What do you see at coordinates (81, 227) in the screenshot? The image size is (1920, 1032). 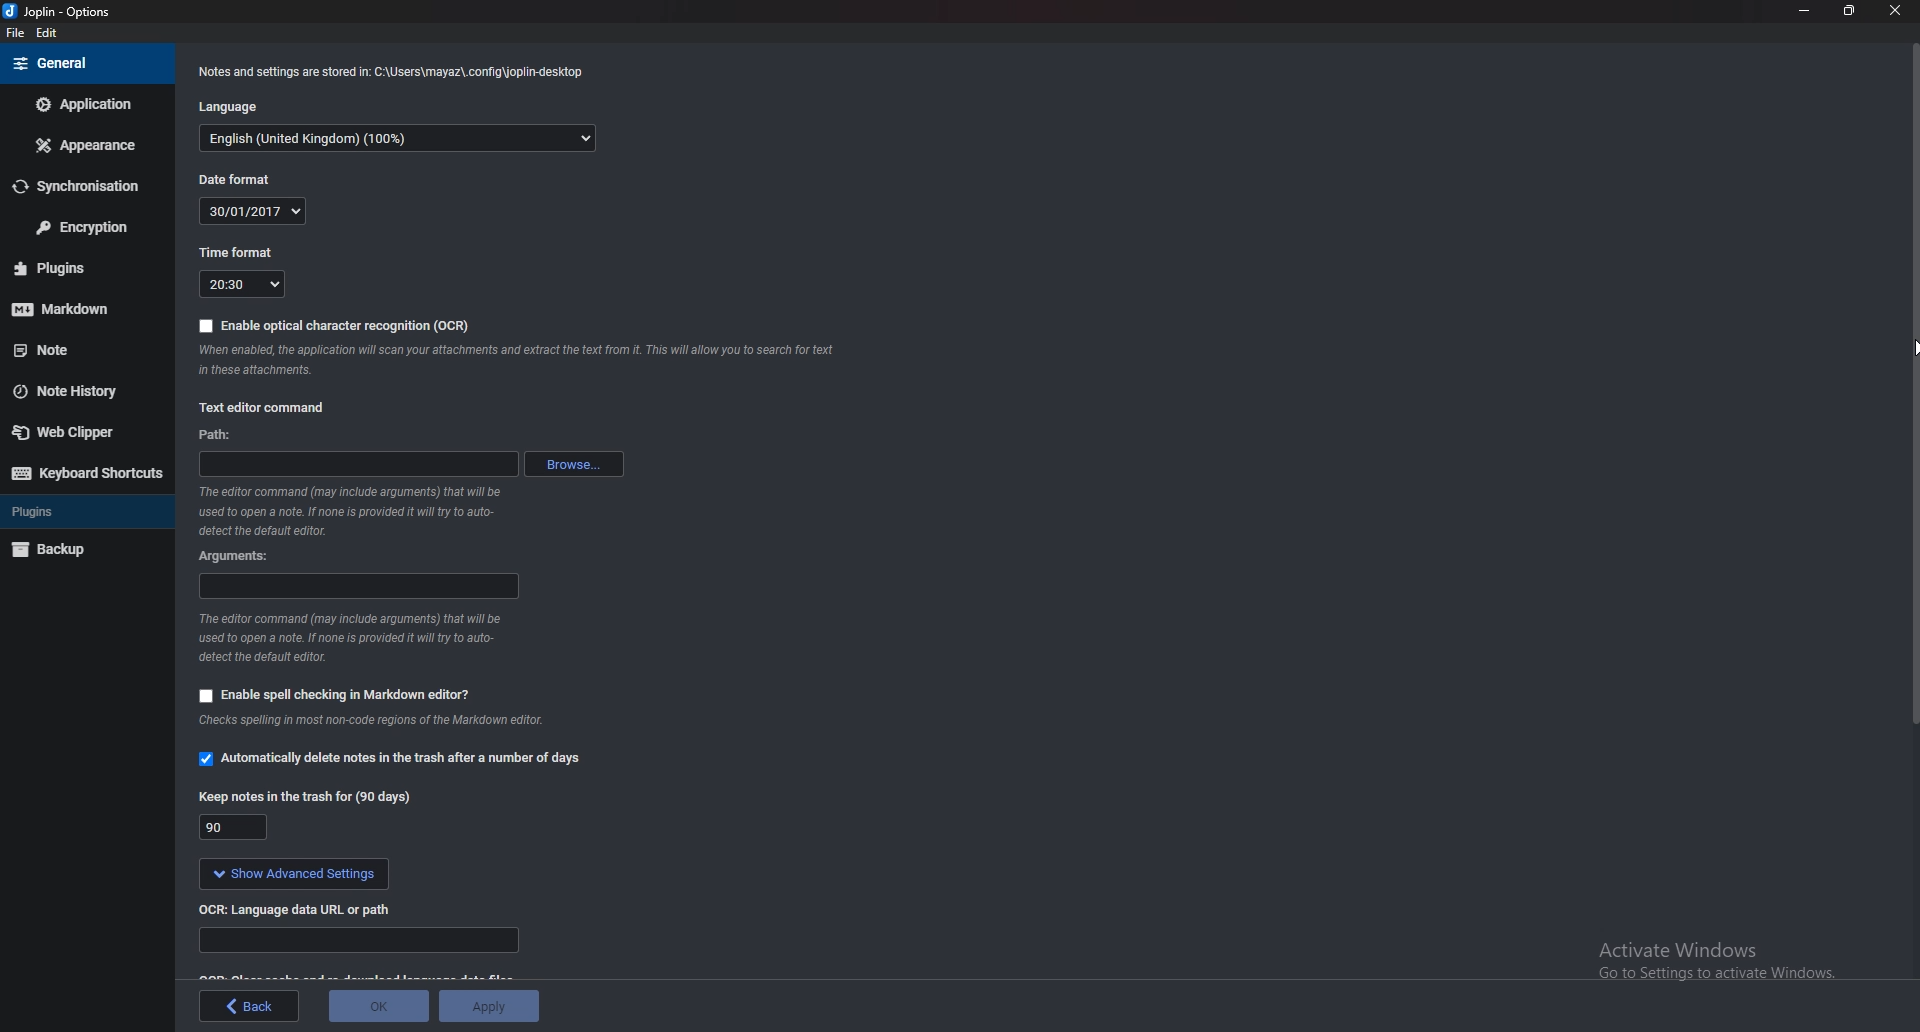 I see `Encryption` at bounding box center [81, 227].